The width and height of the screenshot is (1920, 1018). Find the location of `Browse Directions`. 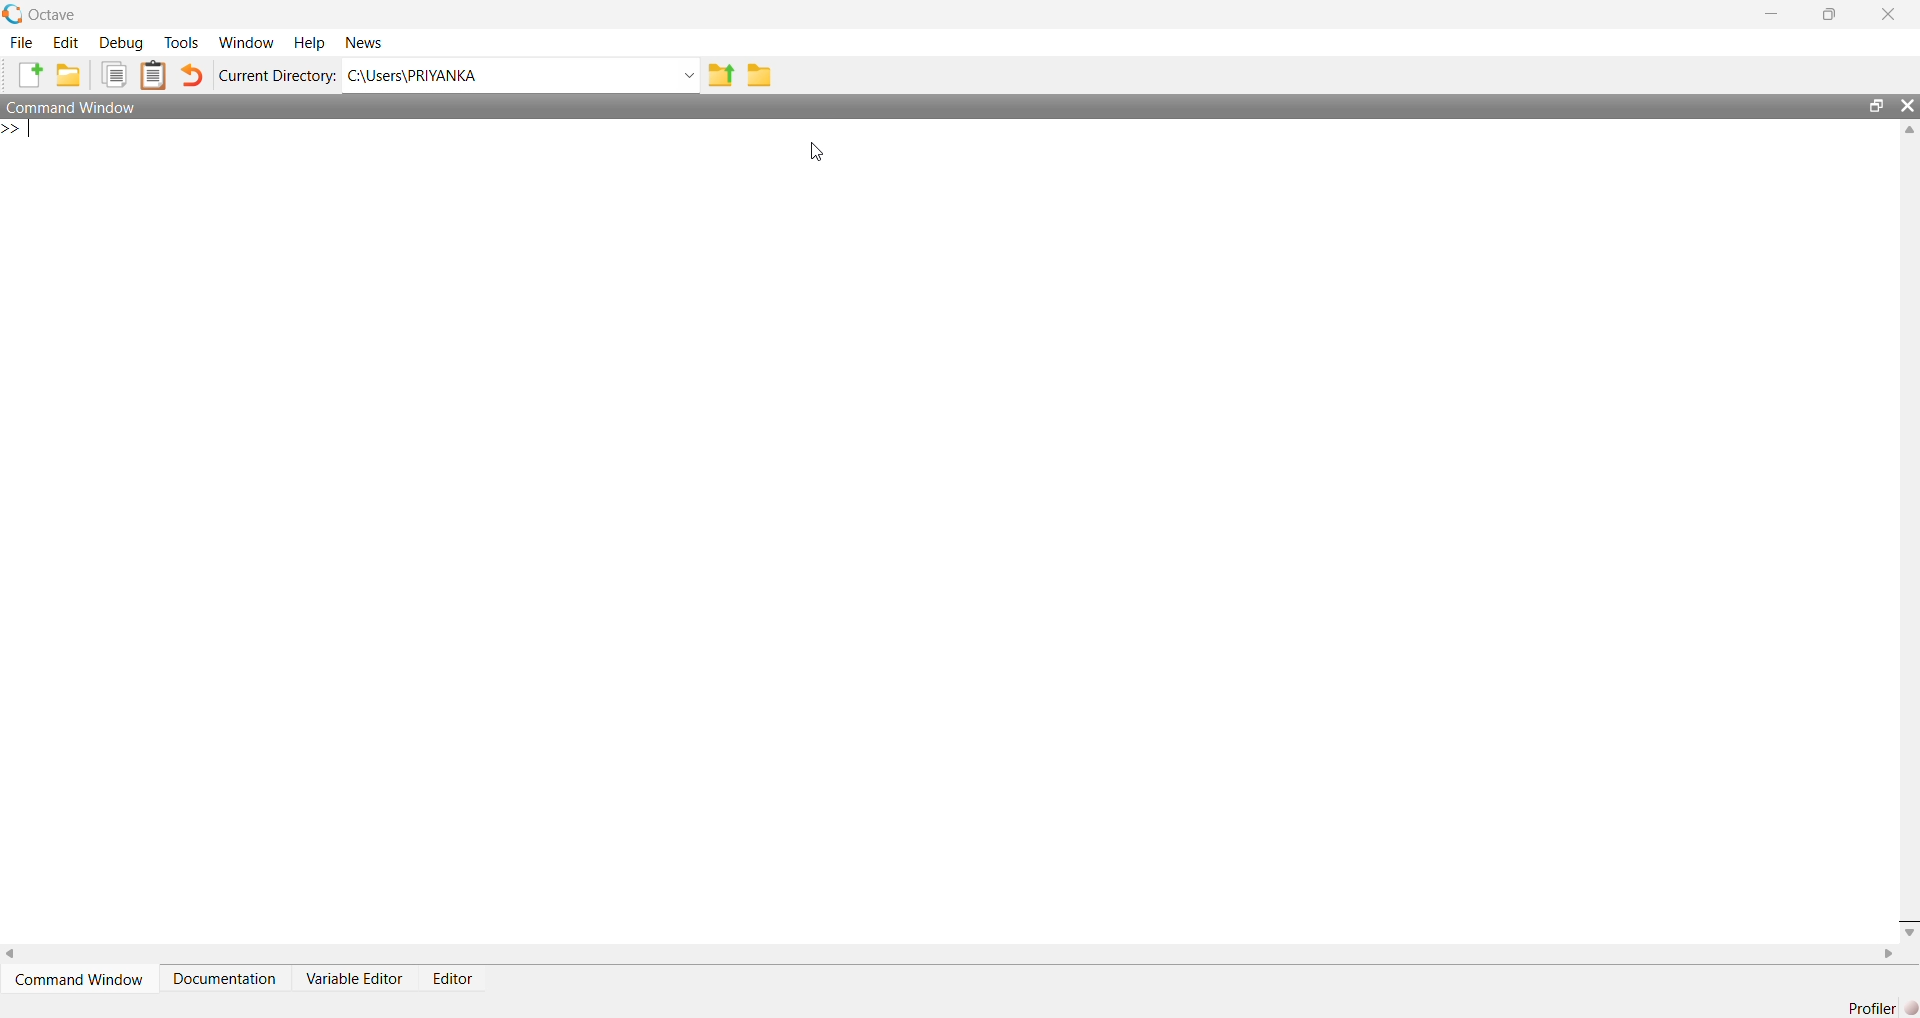

Browse Directions is located at coordinates (759, 74).